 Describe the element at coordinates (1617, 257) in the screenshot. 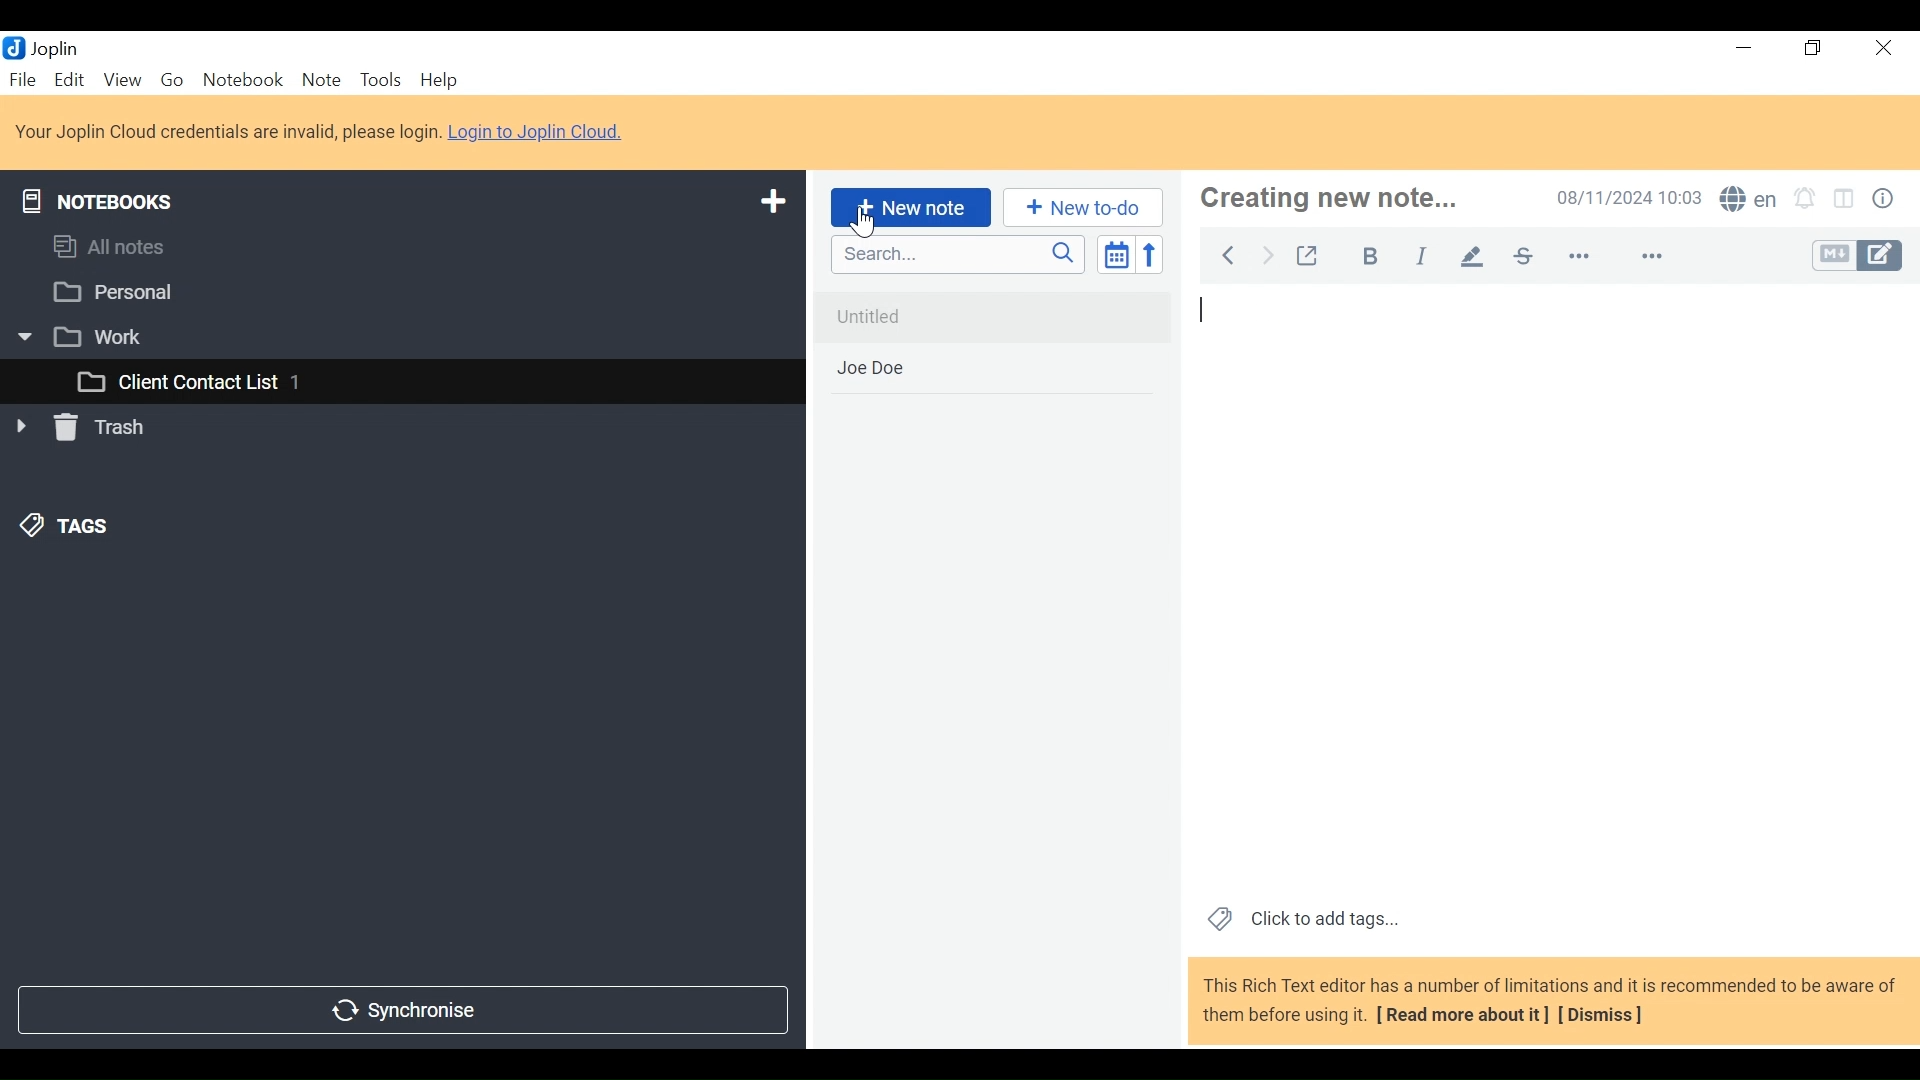

I see `more` at that location.